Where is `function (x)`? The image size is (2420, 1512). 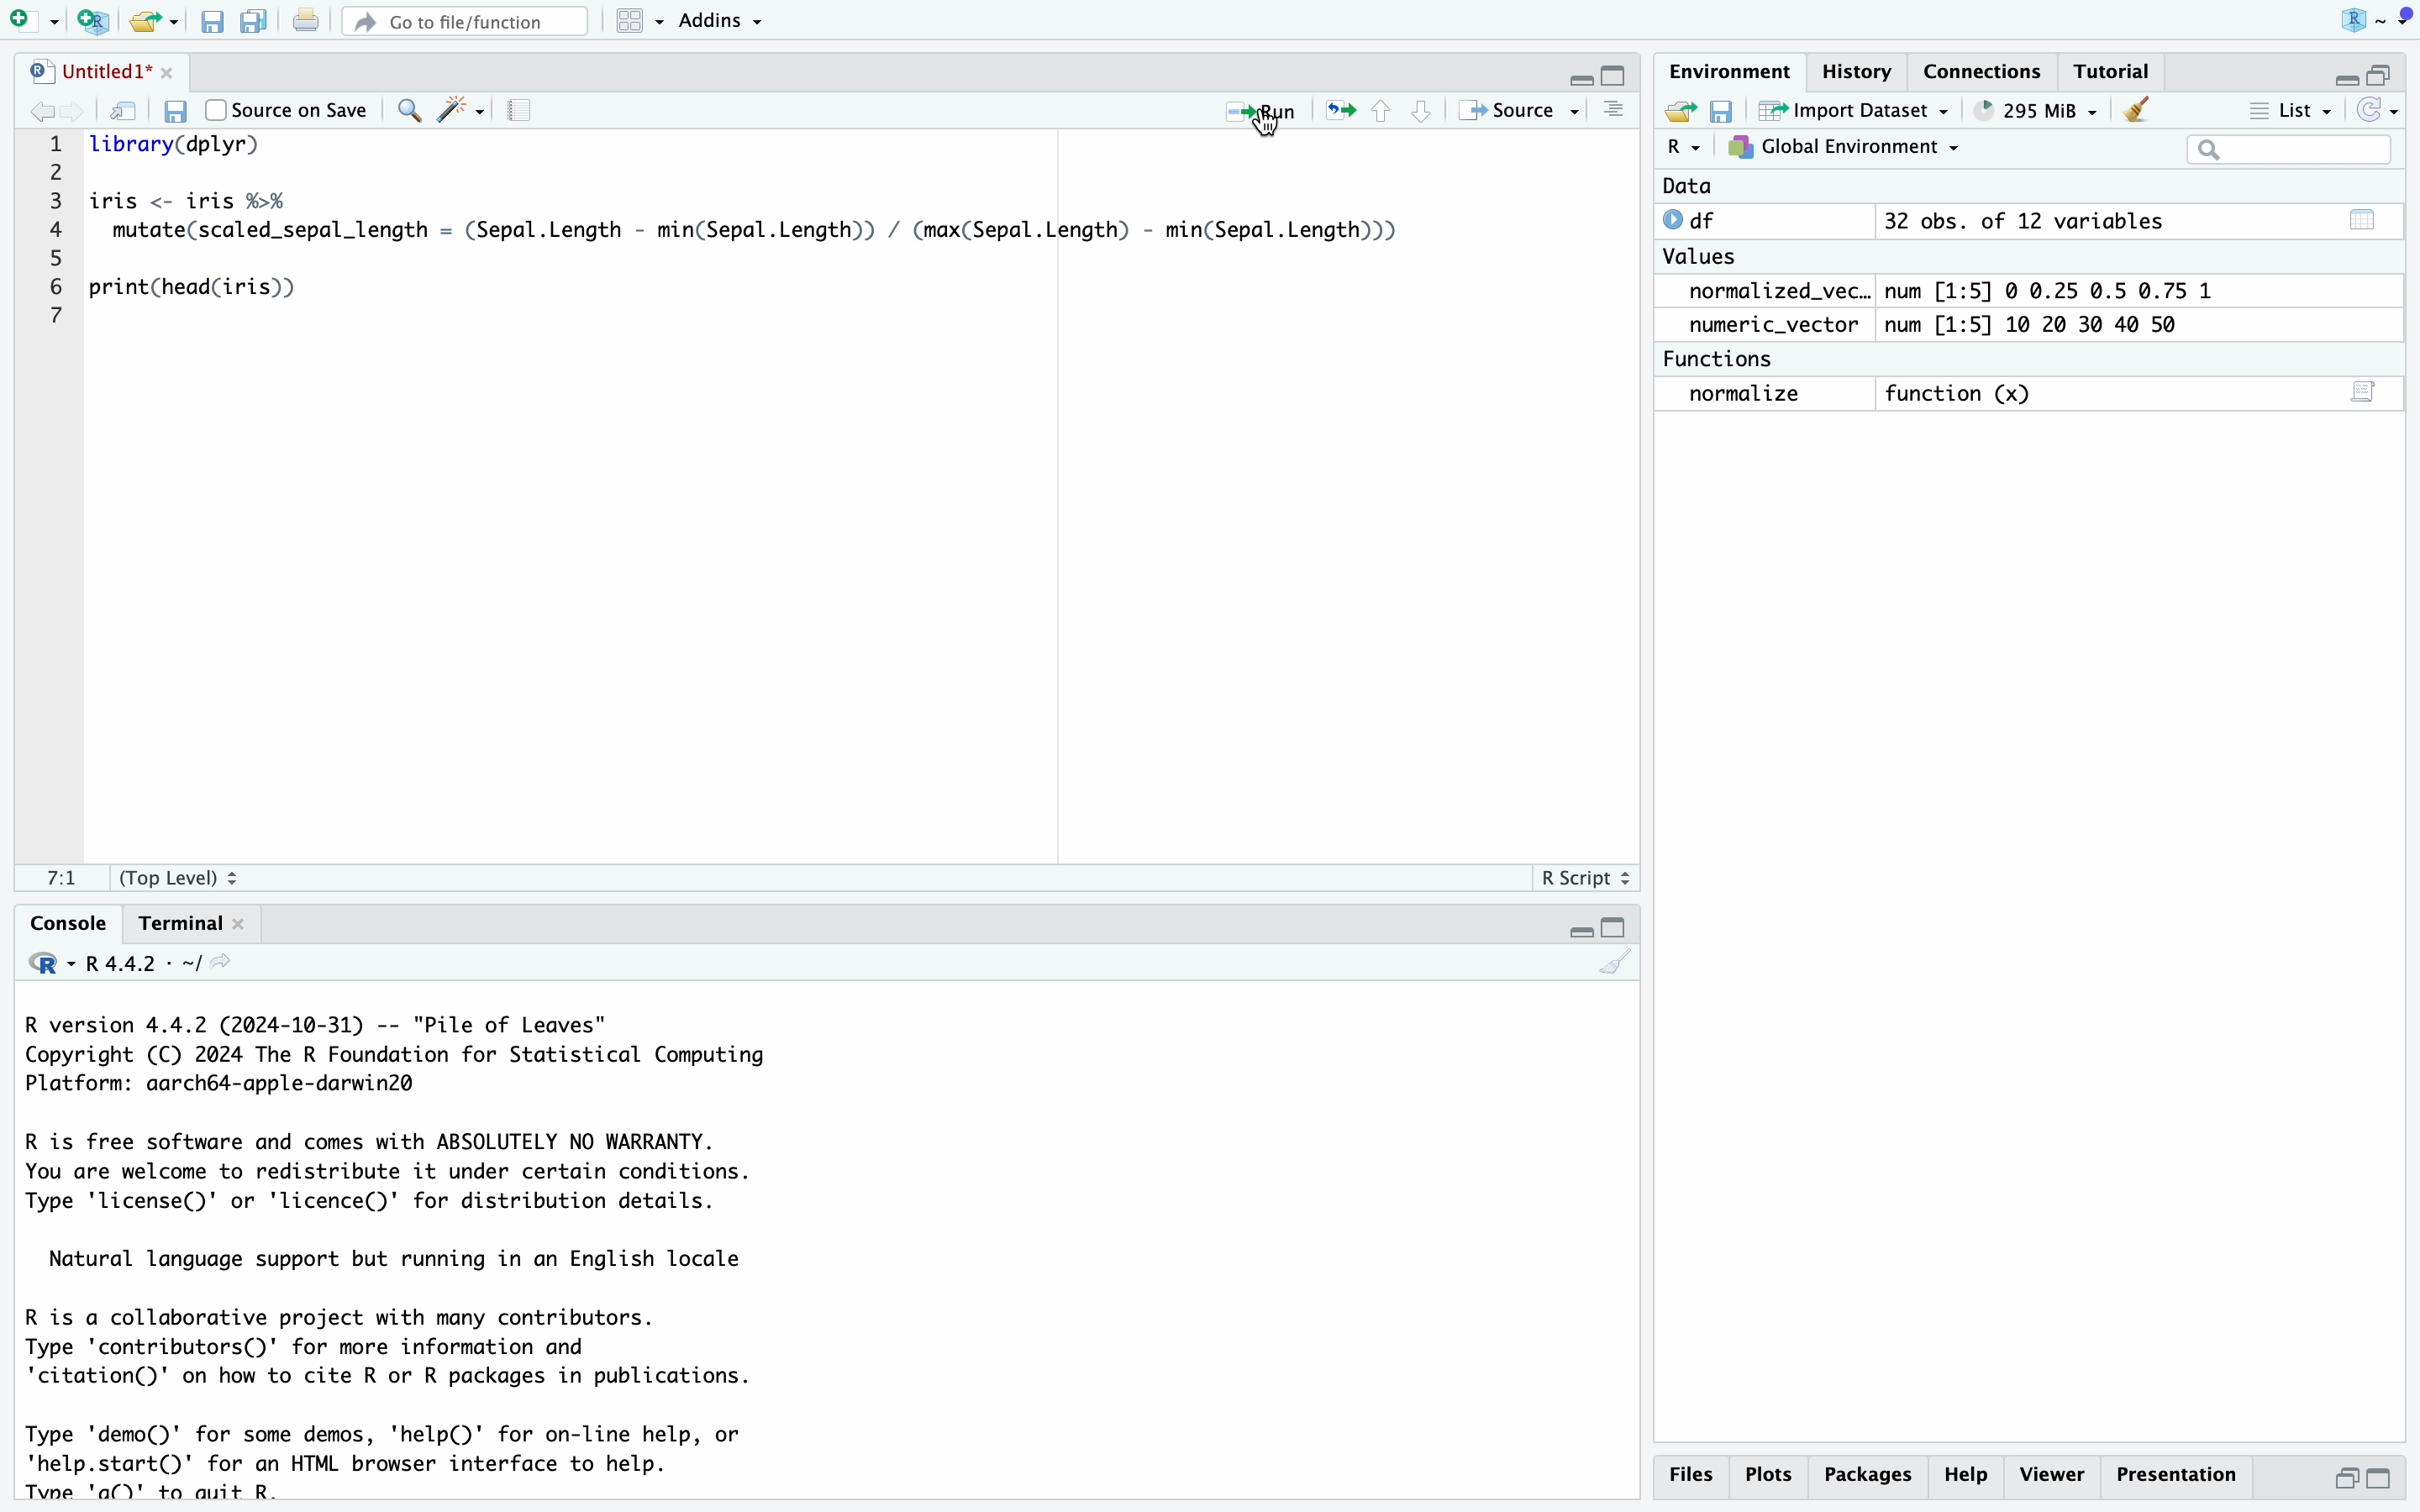 function (x) is located at coordinates (1966, 395).